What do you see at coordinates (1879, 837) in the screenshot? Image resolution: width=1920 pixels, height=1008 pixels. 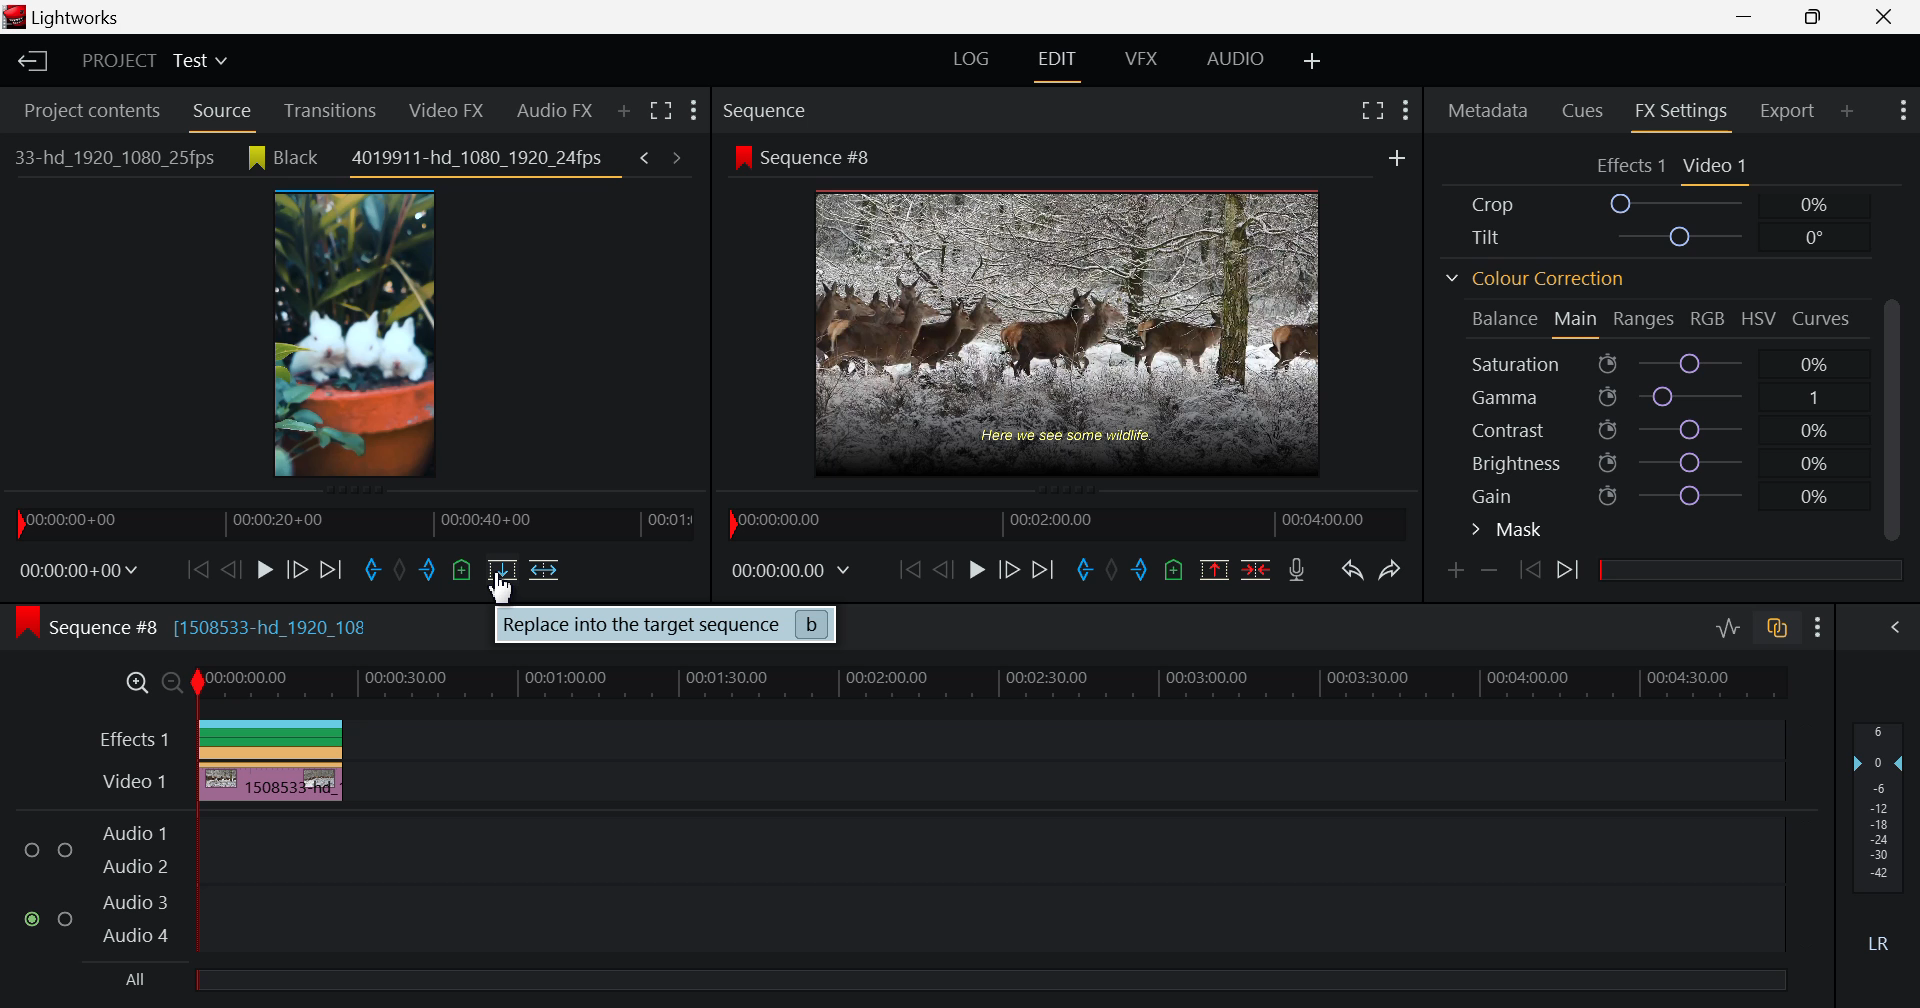 I see `Decibel Level` at bounding box center [1879, 837].